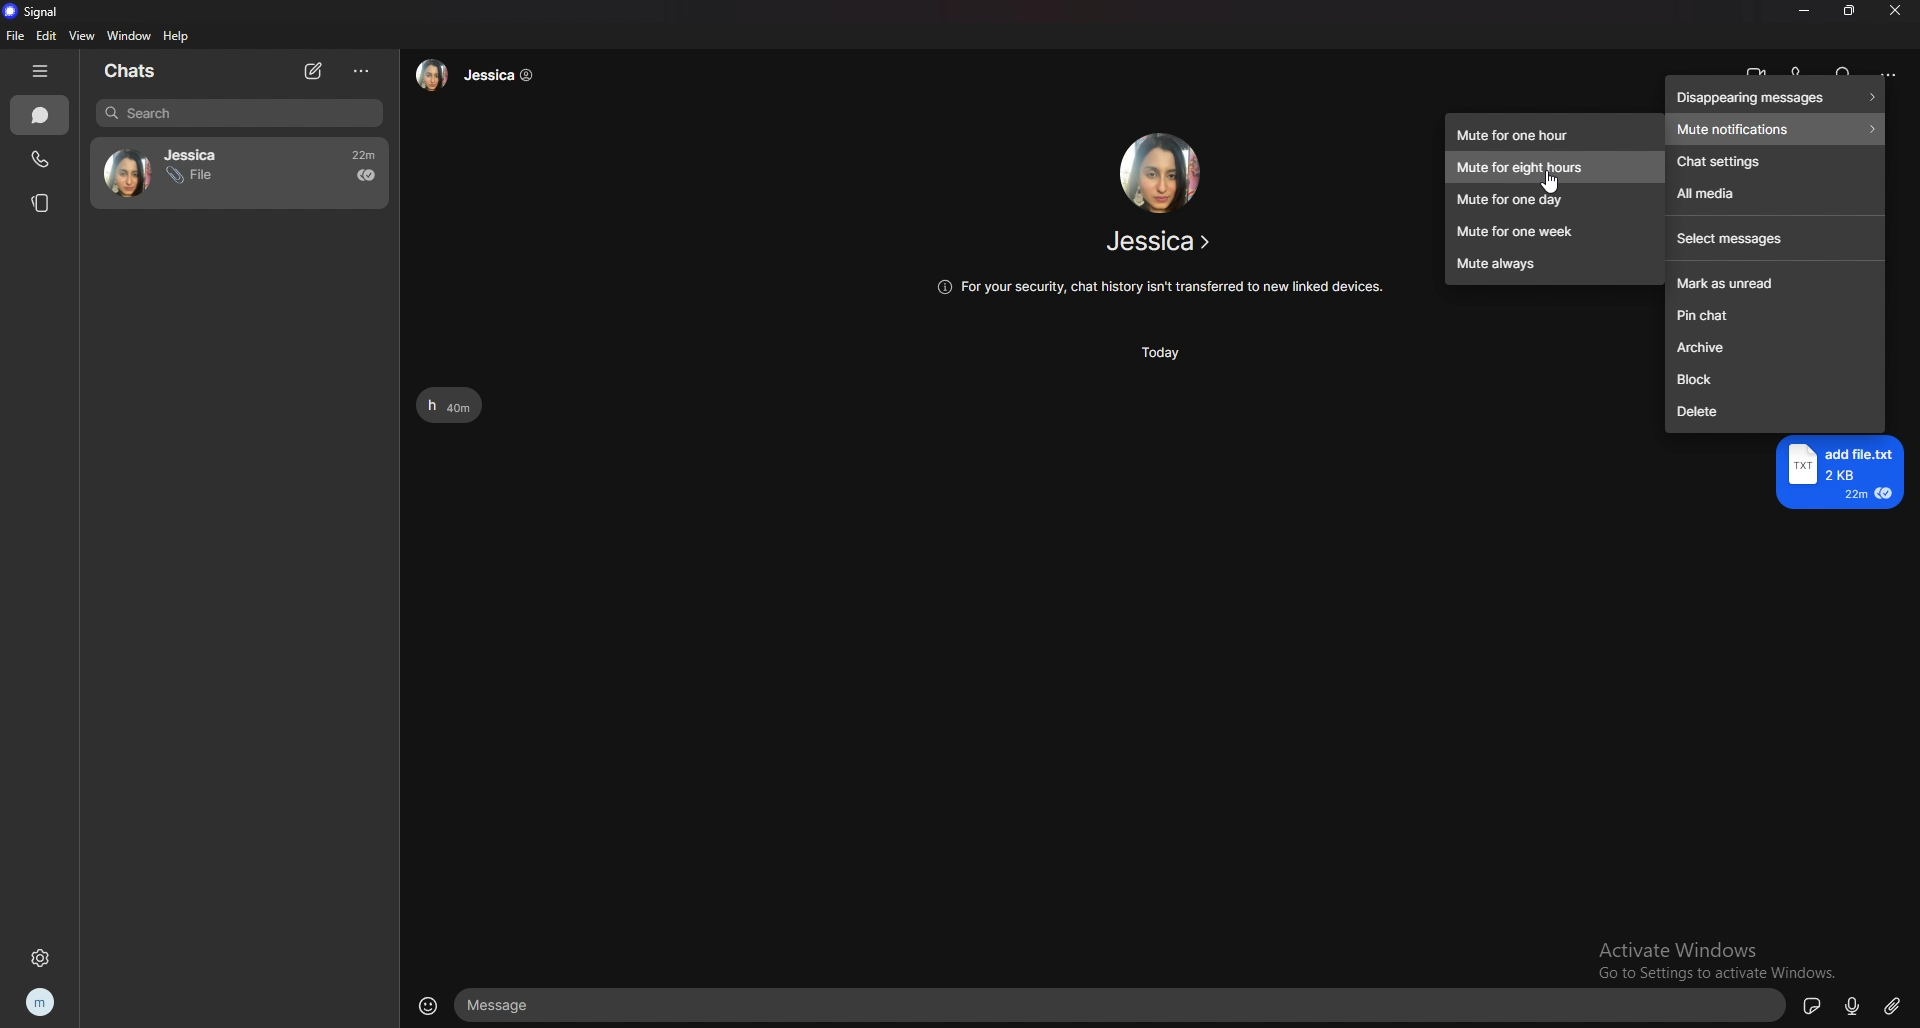 Image resolution: width=1920 pixels, height=1028 pixels. I want to click on mute for one day, so click(1558, 202).